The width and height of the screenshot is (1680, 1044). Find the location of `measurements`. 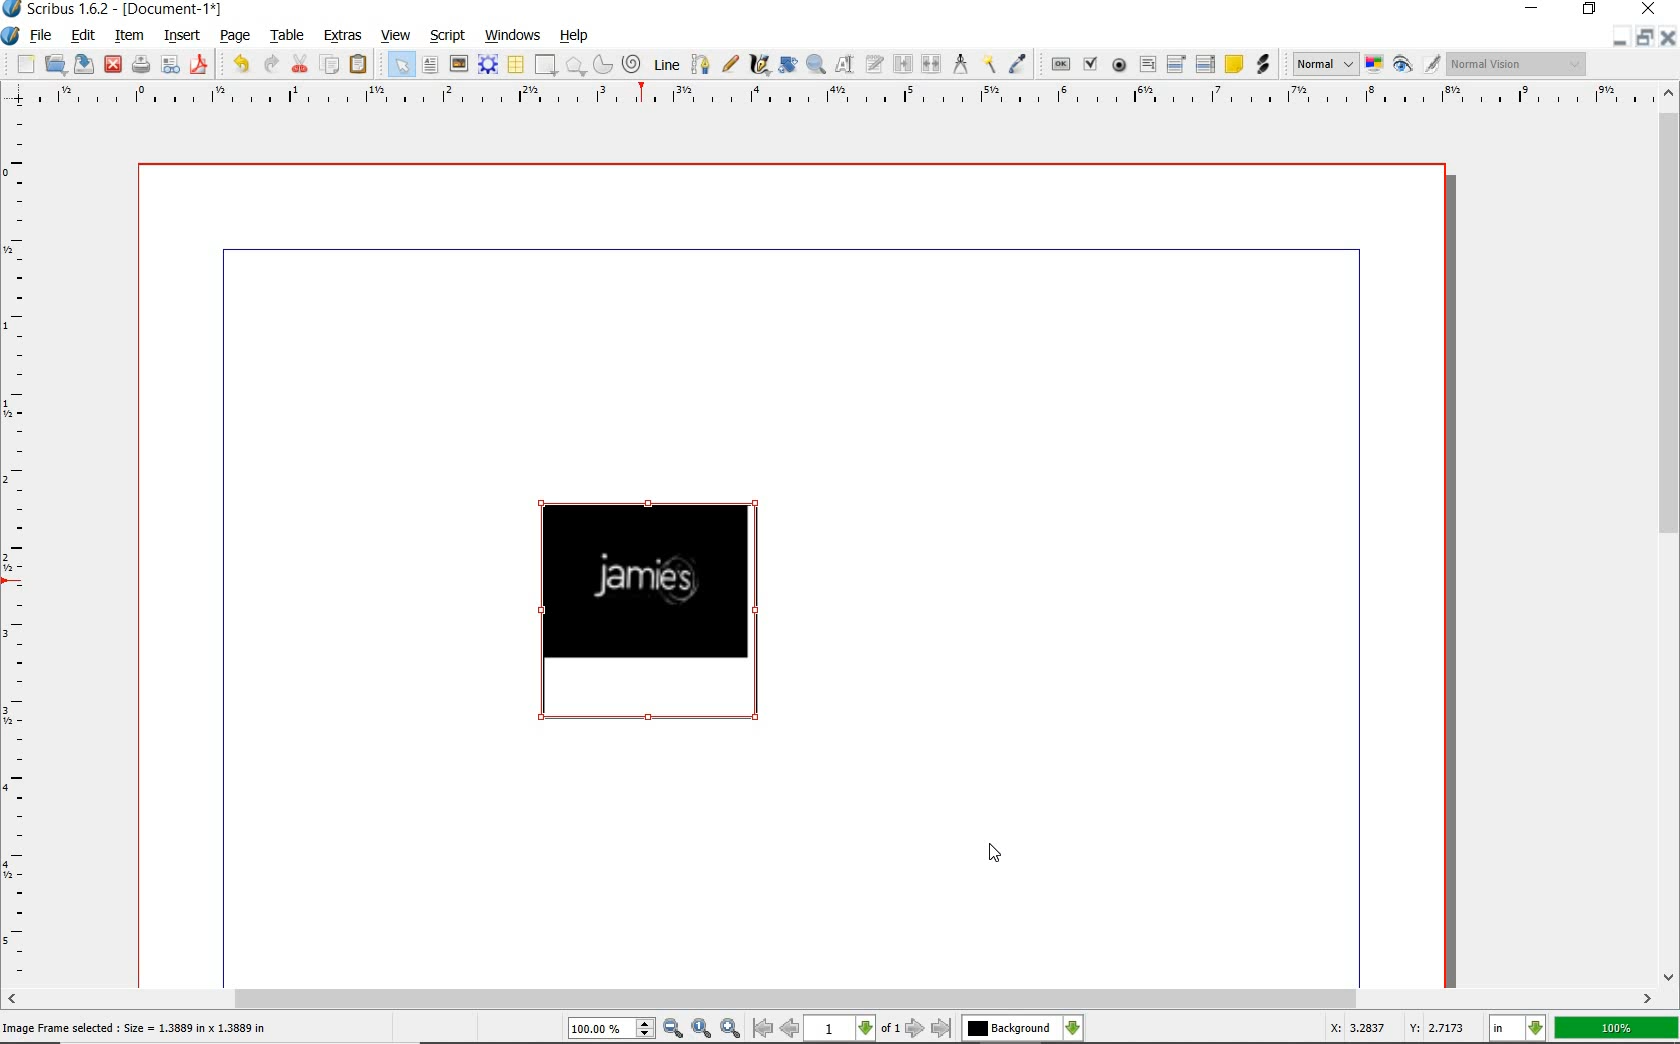

measurements is located at coordinates (961, 63).